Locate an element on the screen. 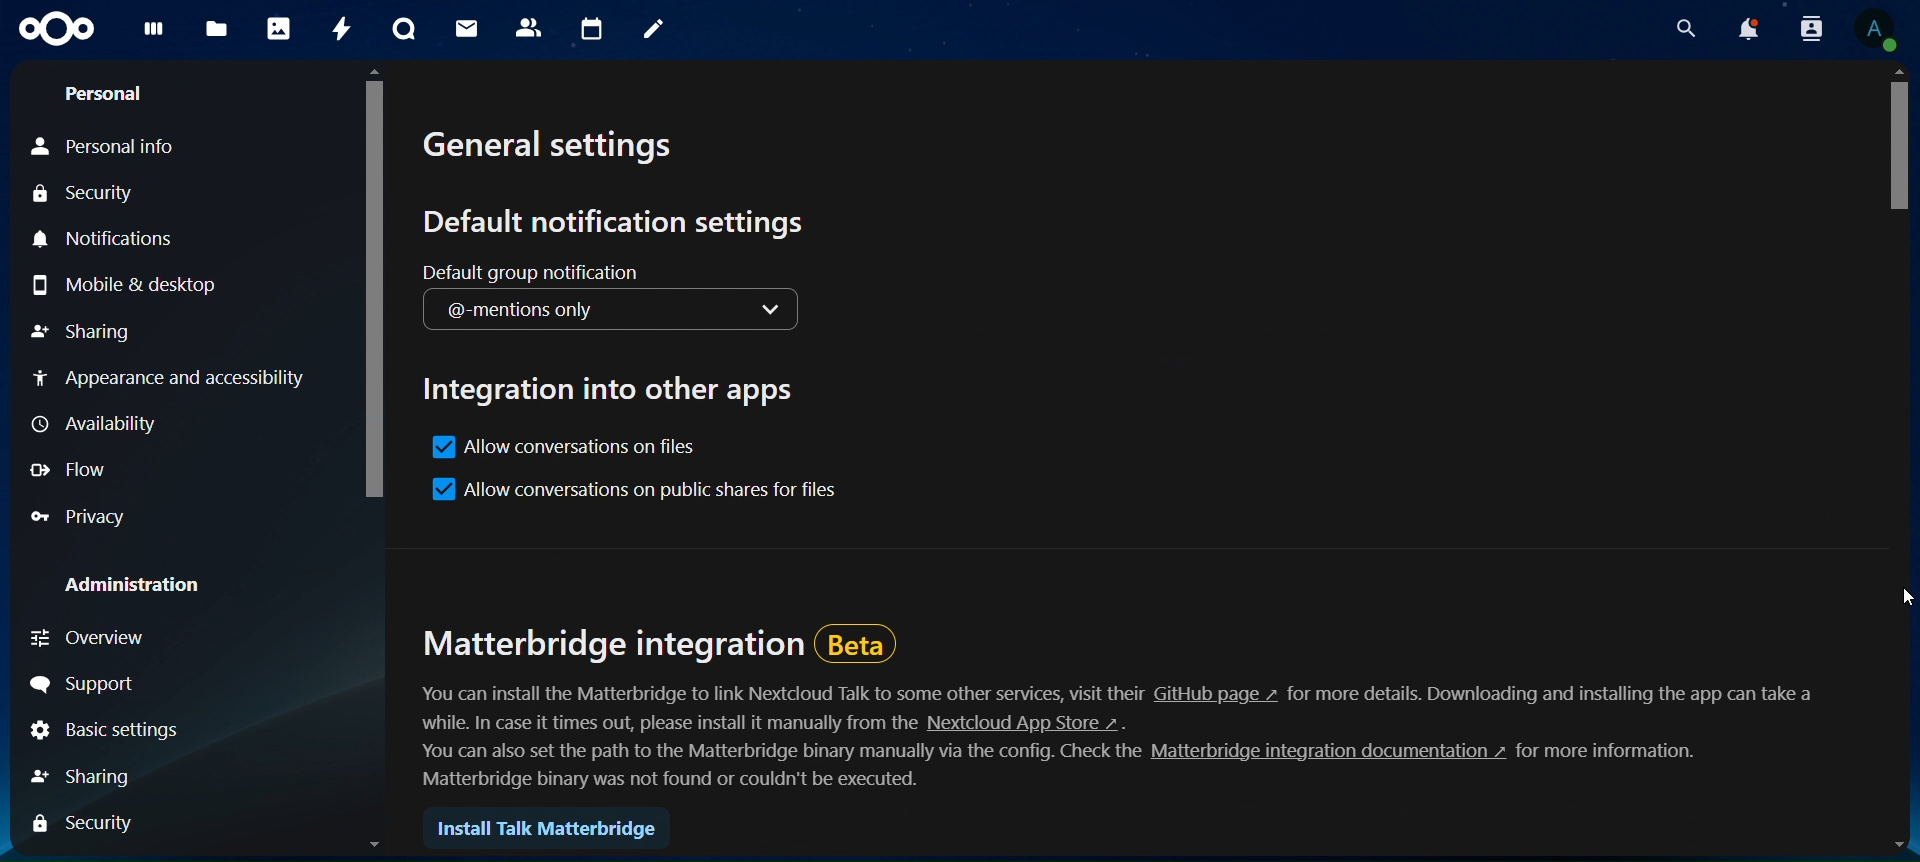  talk is located at coordinates (401, 30).